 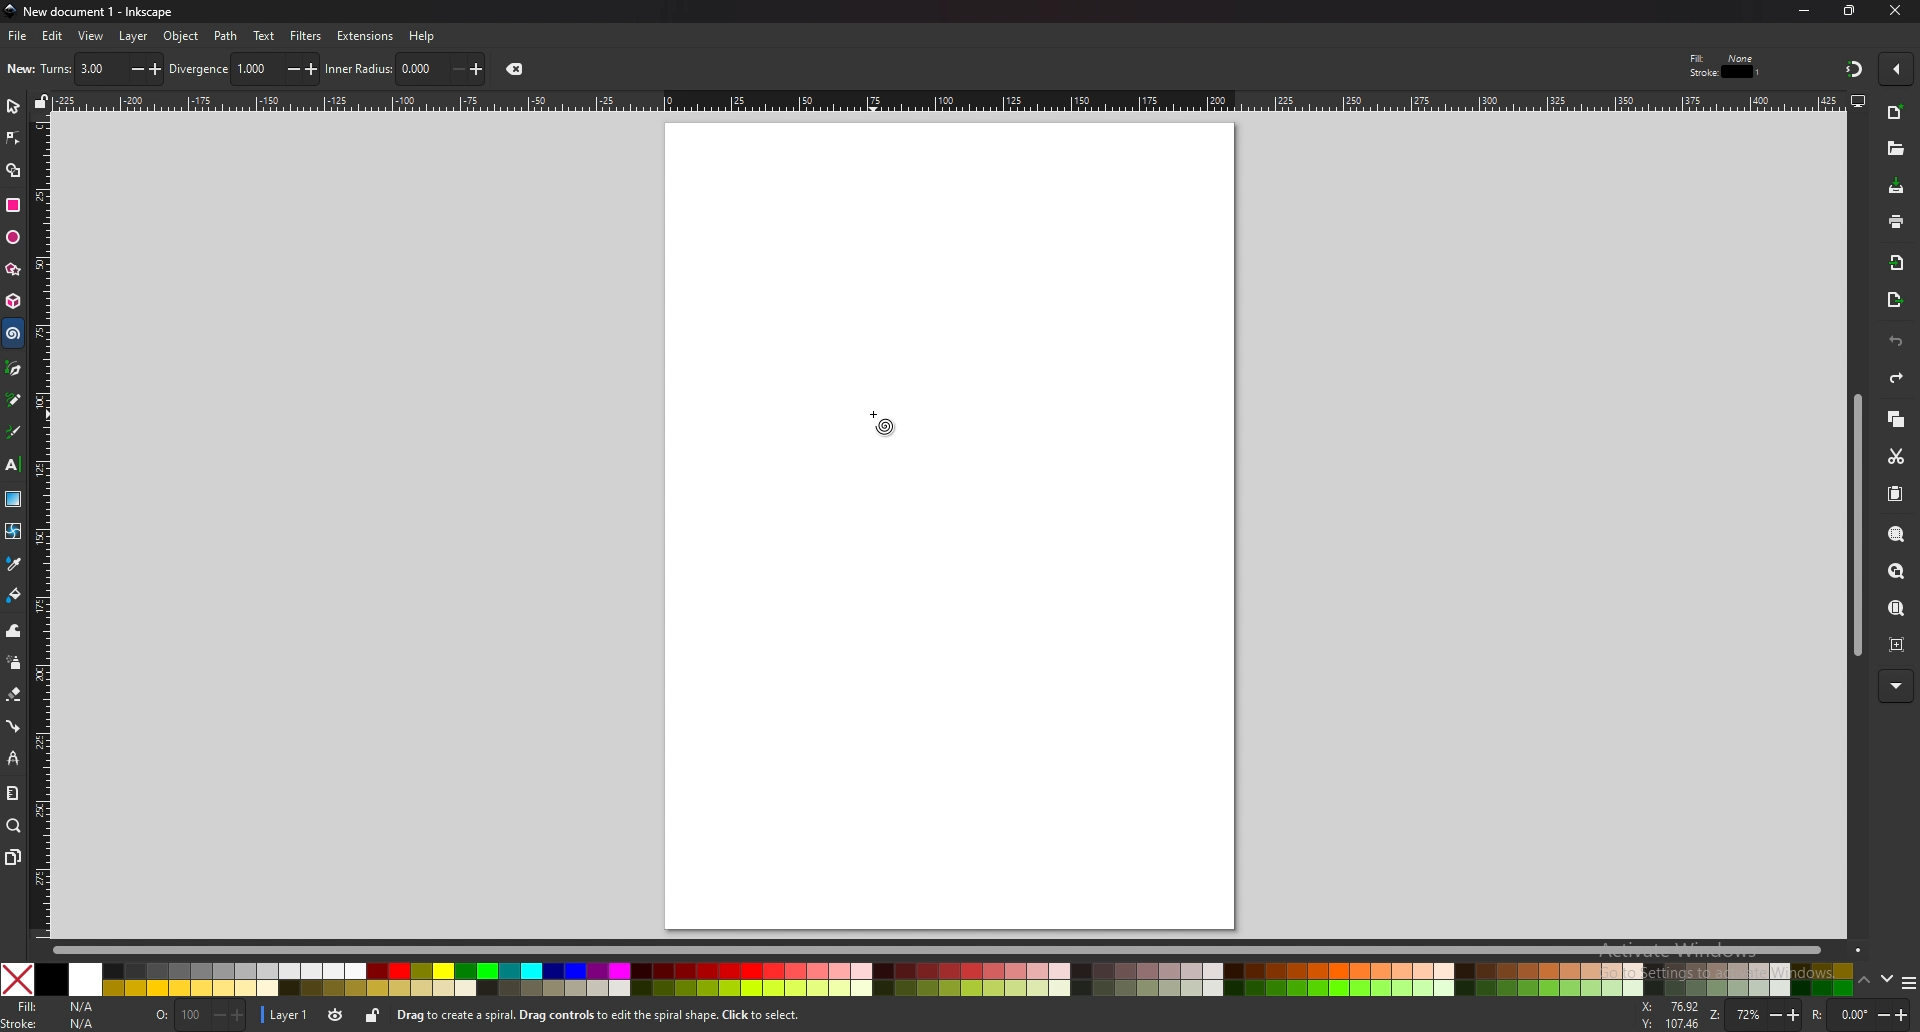 I want to click on export, so click(x=1893, y=300).